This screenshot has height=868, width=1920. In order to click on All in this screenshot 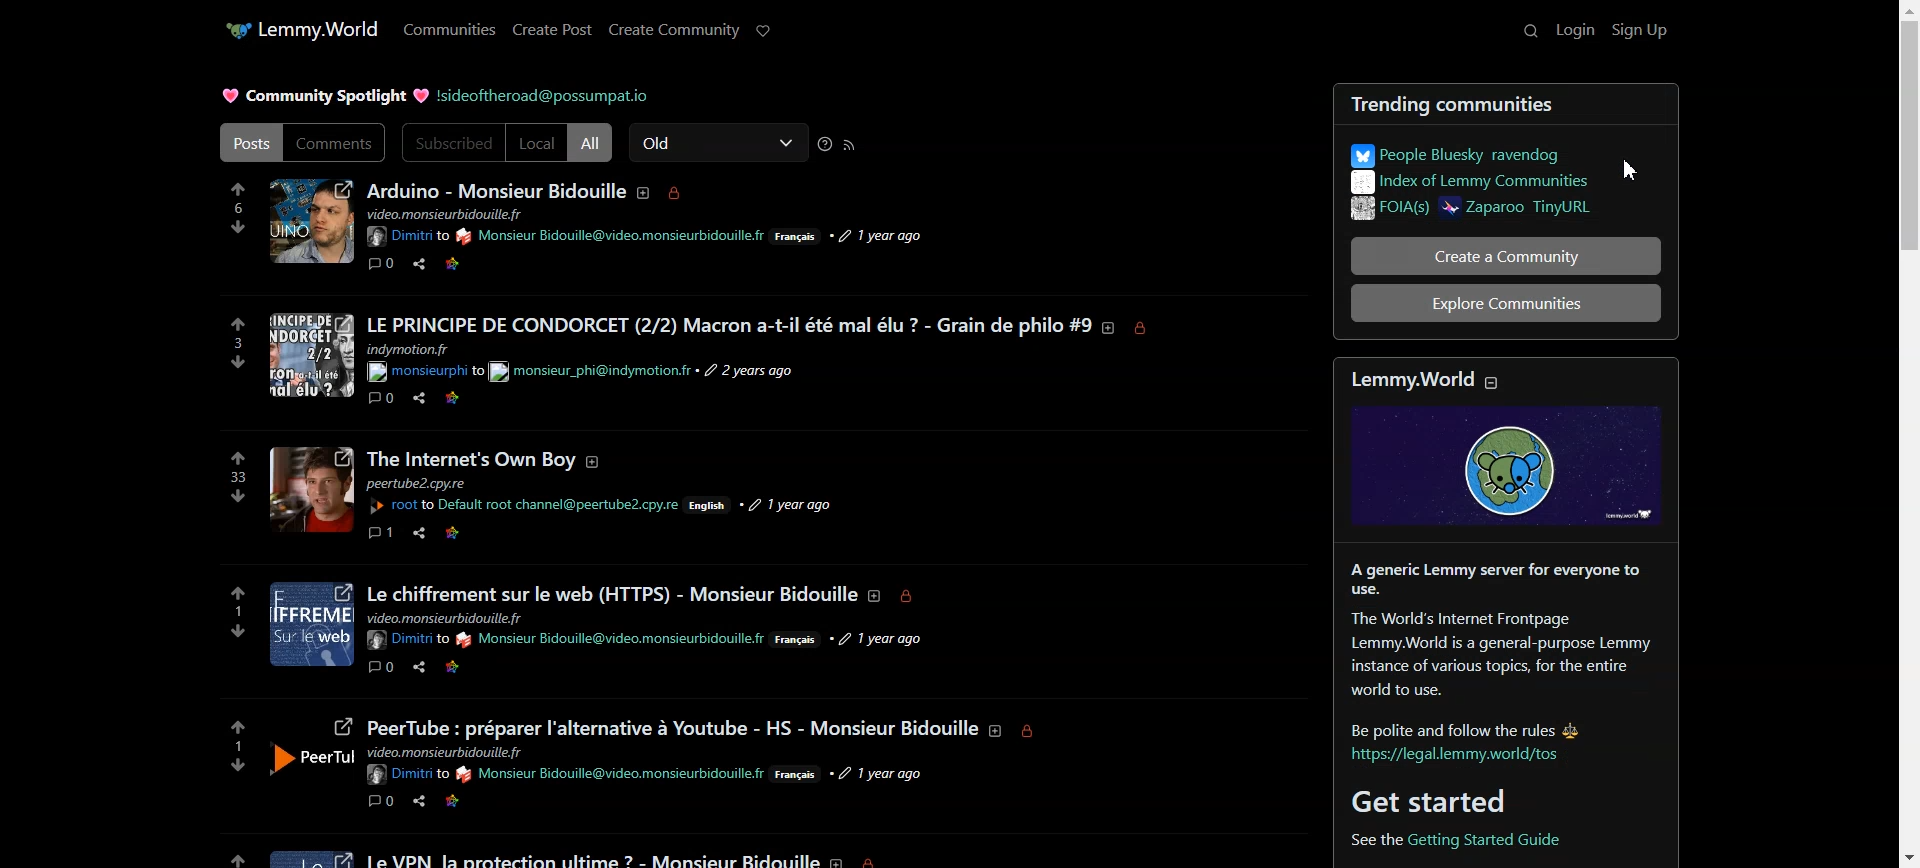, I will do `click(590, 142)`.